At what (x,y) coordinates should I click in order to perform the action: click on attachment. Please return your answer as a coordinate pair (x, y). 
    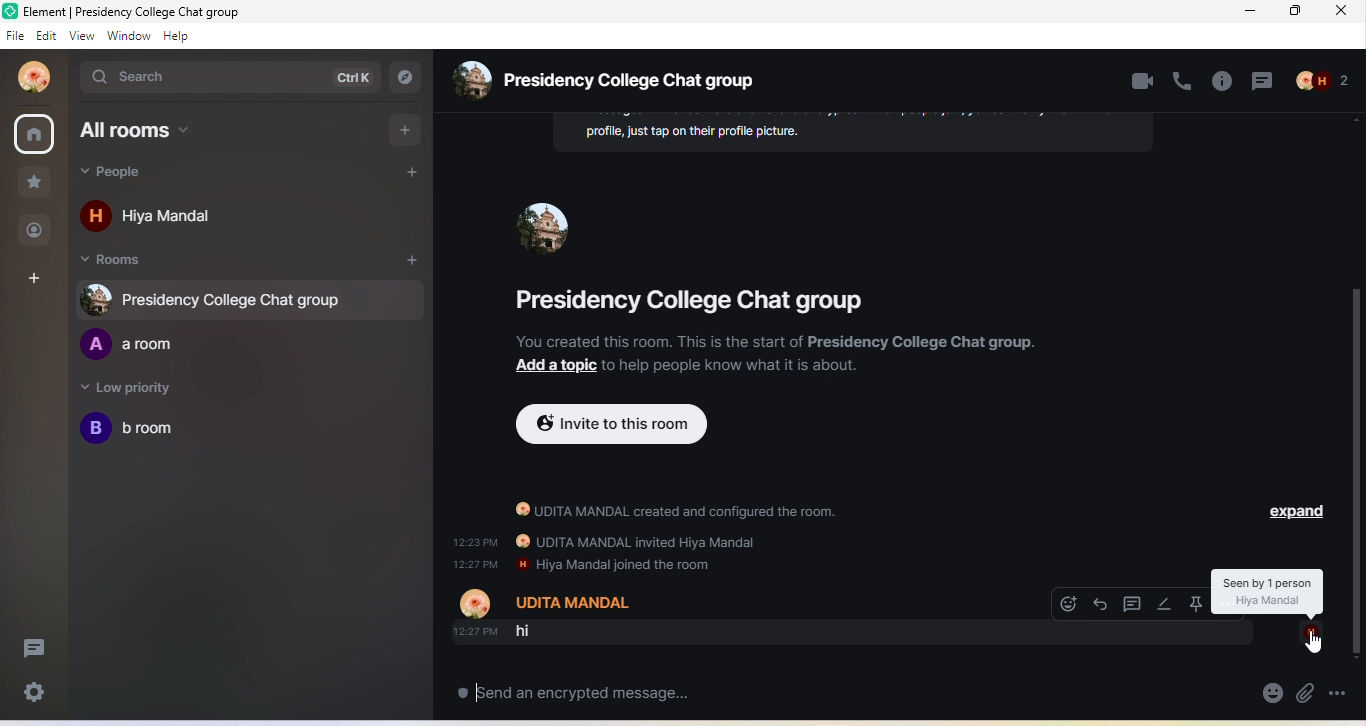
    Looking at the image, I should click on (1306, 696).